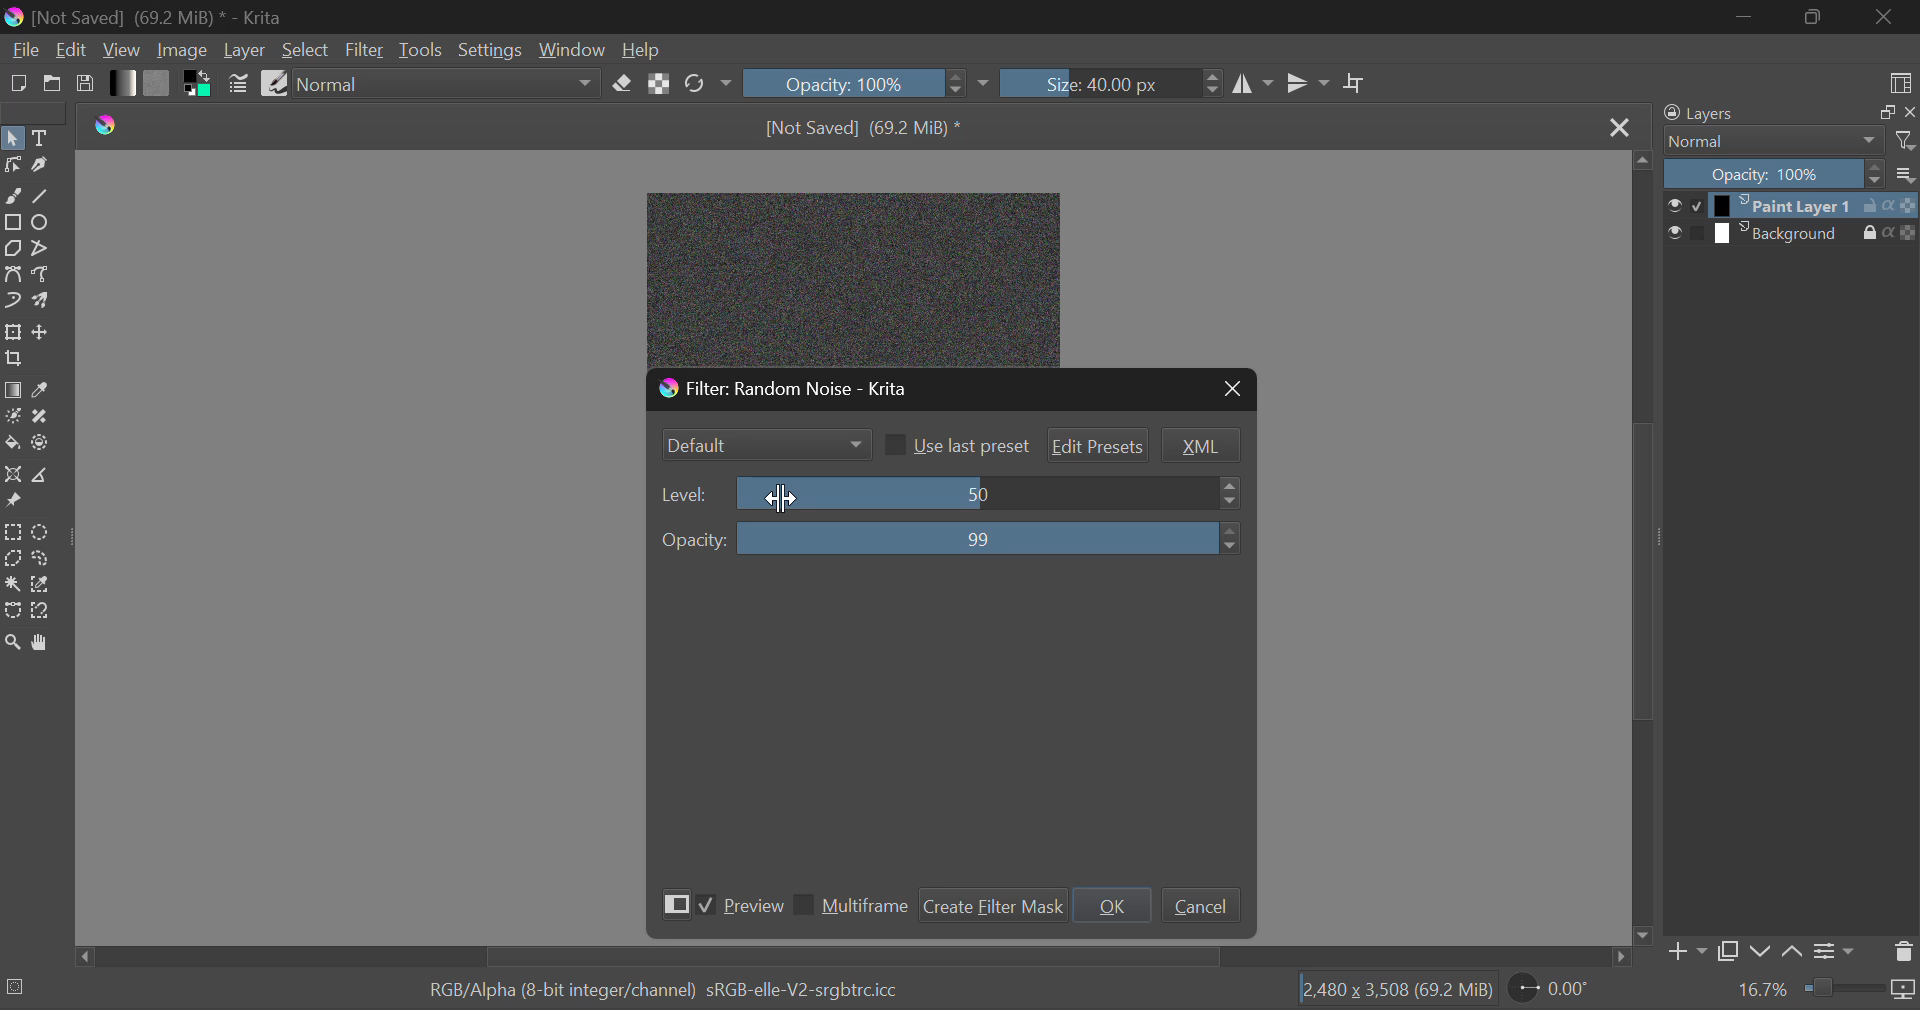 The image size is (1920, 1010). I want to click on Brush Presets, so click(274, 82).